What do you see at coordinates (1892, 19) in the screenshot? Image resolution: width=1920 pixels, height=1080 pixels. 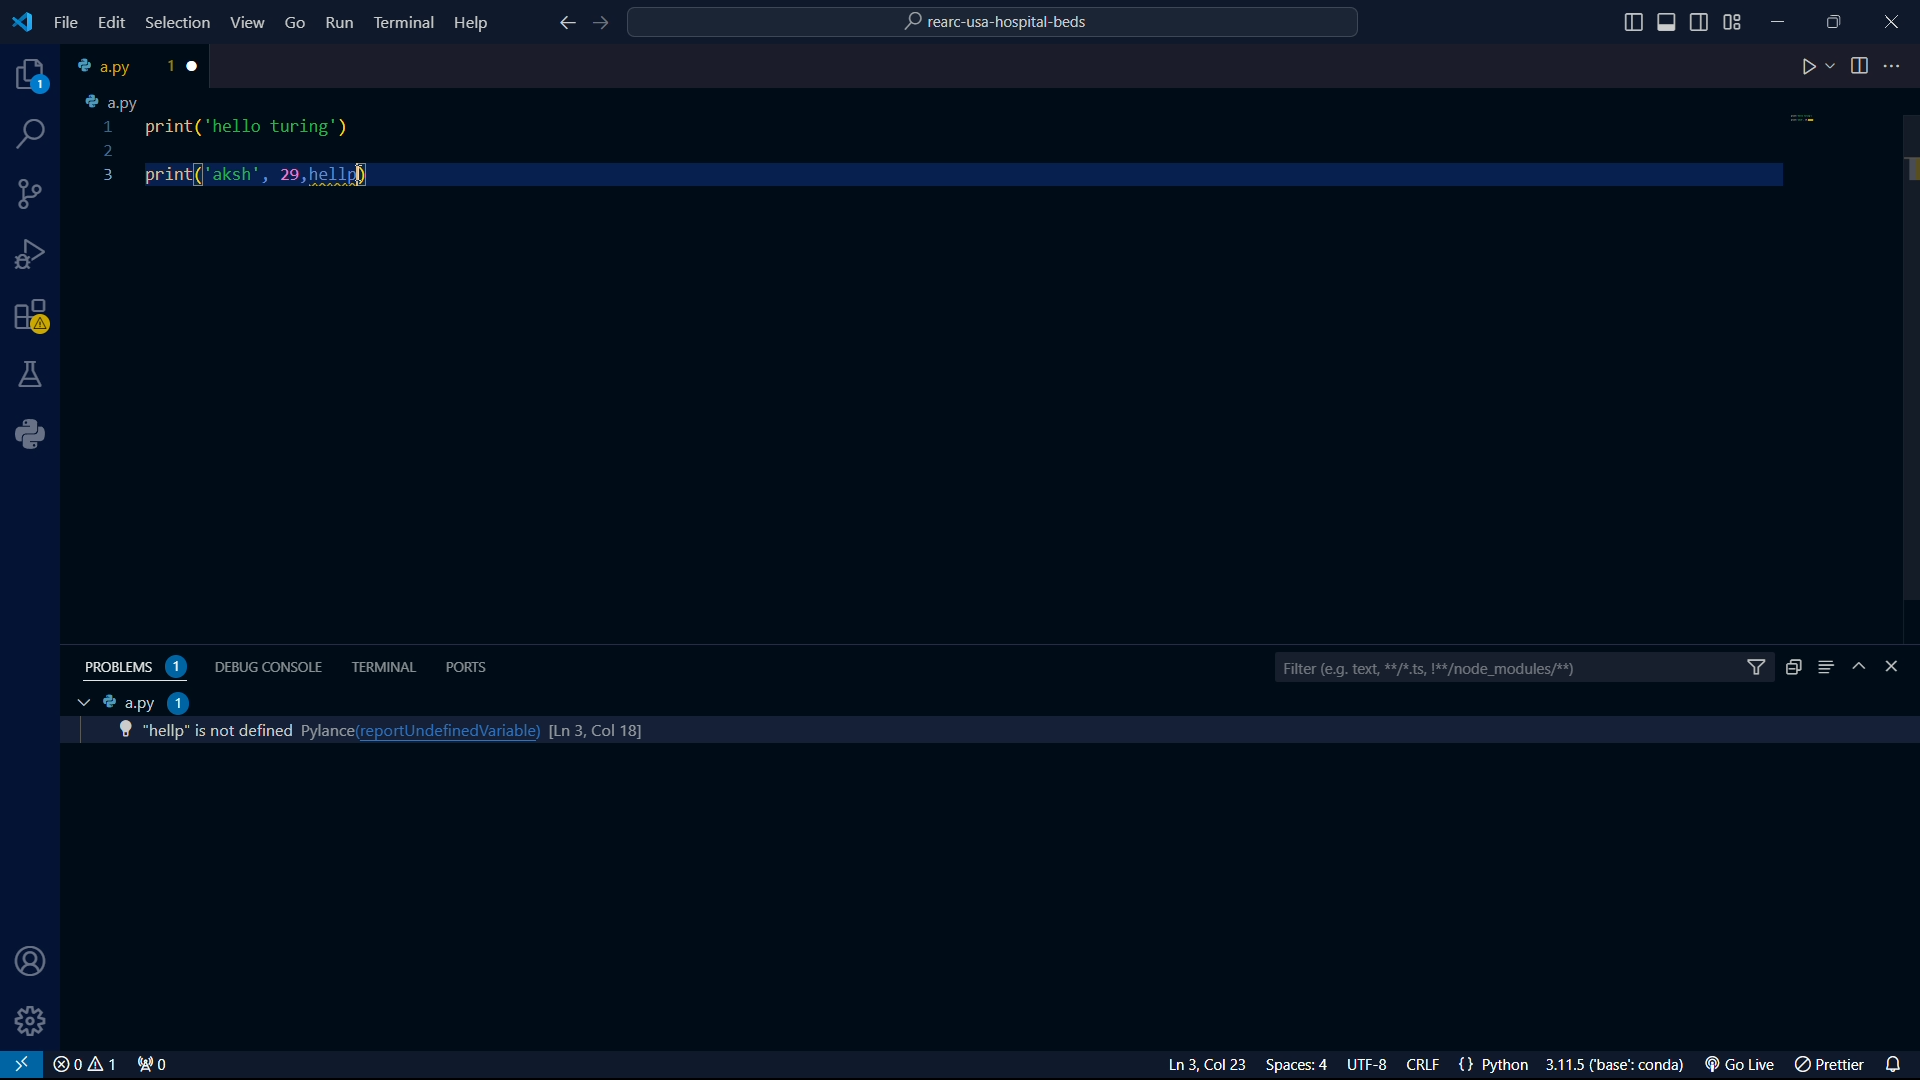 I see `close program` at bounding box center [1892, 19].